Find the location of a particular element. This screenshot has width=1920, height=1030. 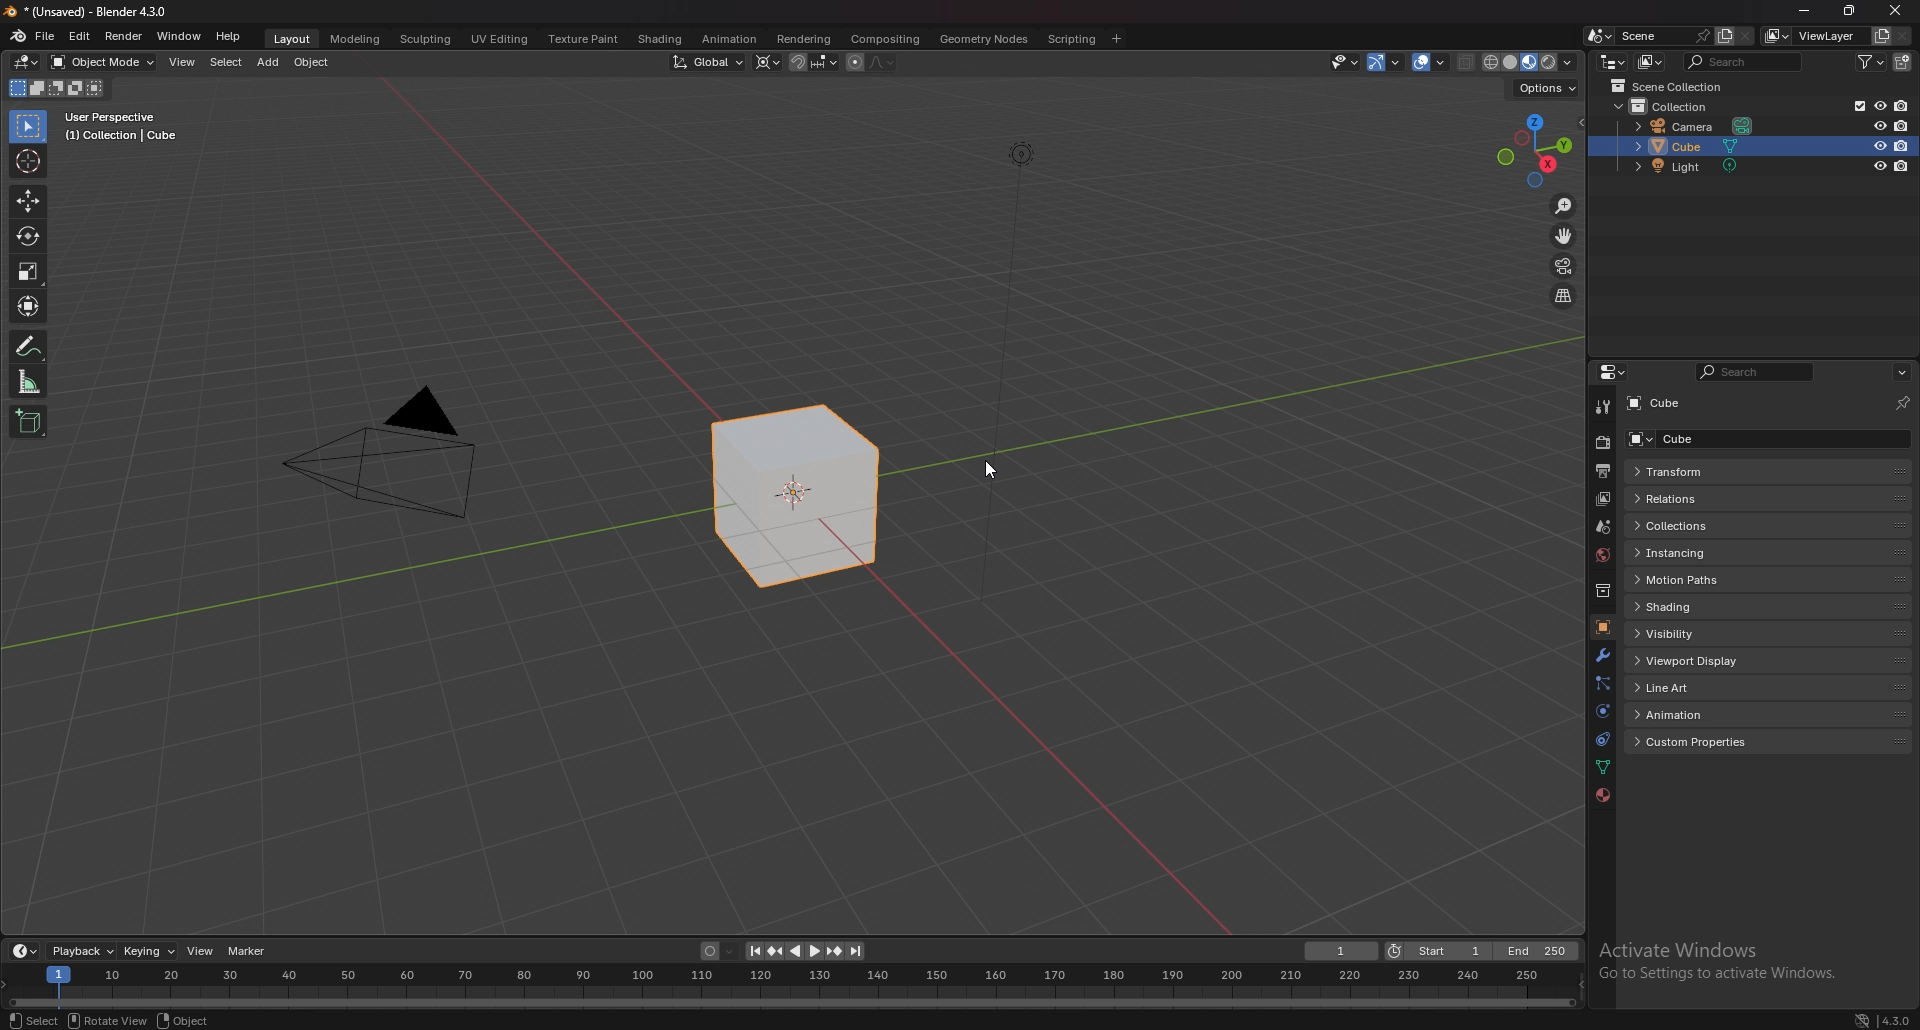

object is located at coordinates (1605, 625).